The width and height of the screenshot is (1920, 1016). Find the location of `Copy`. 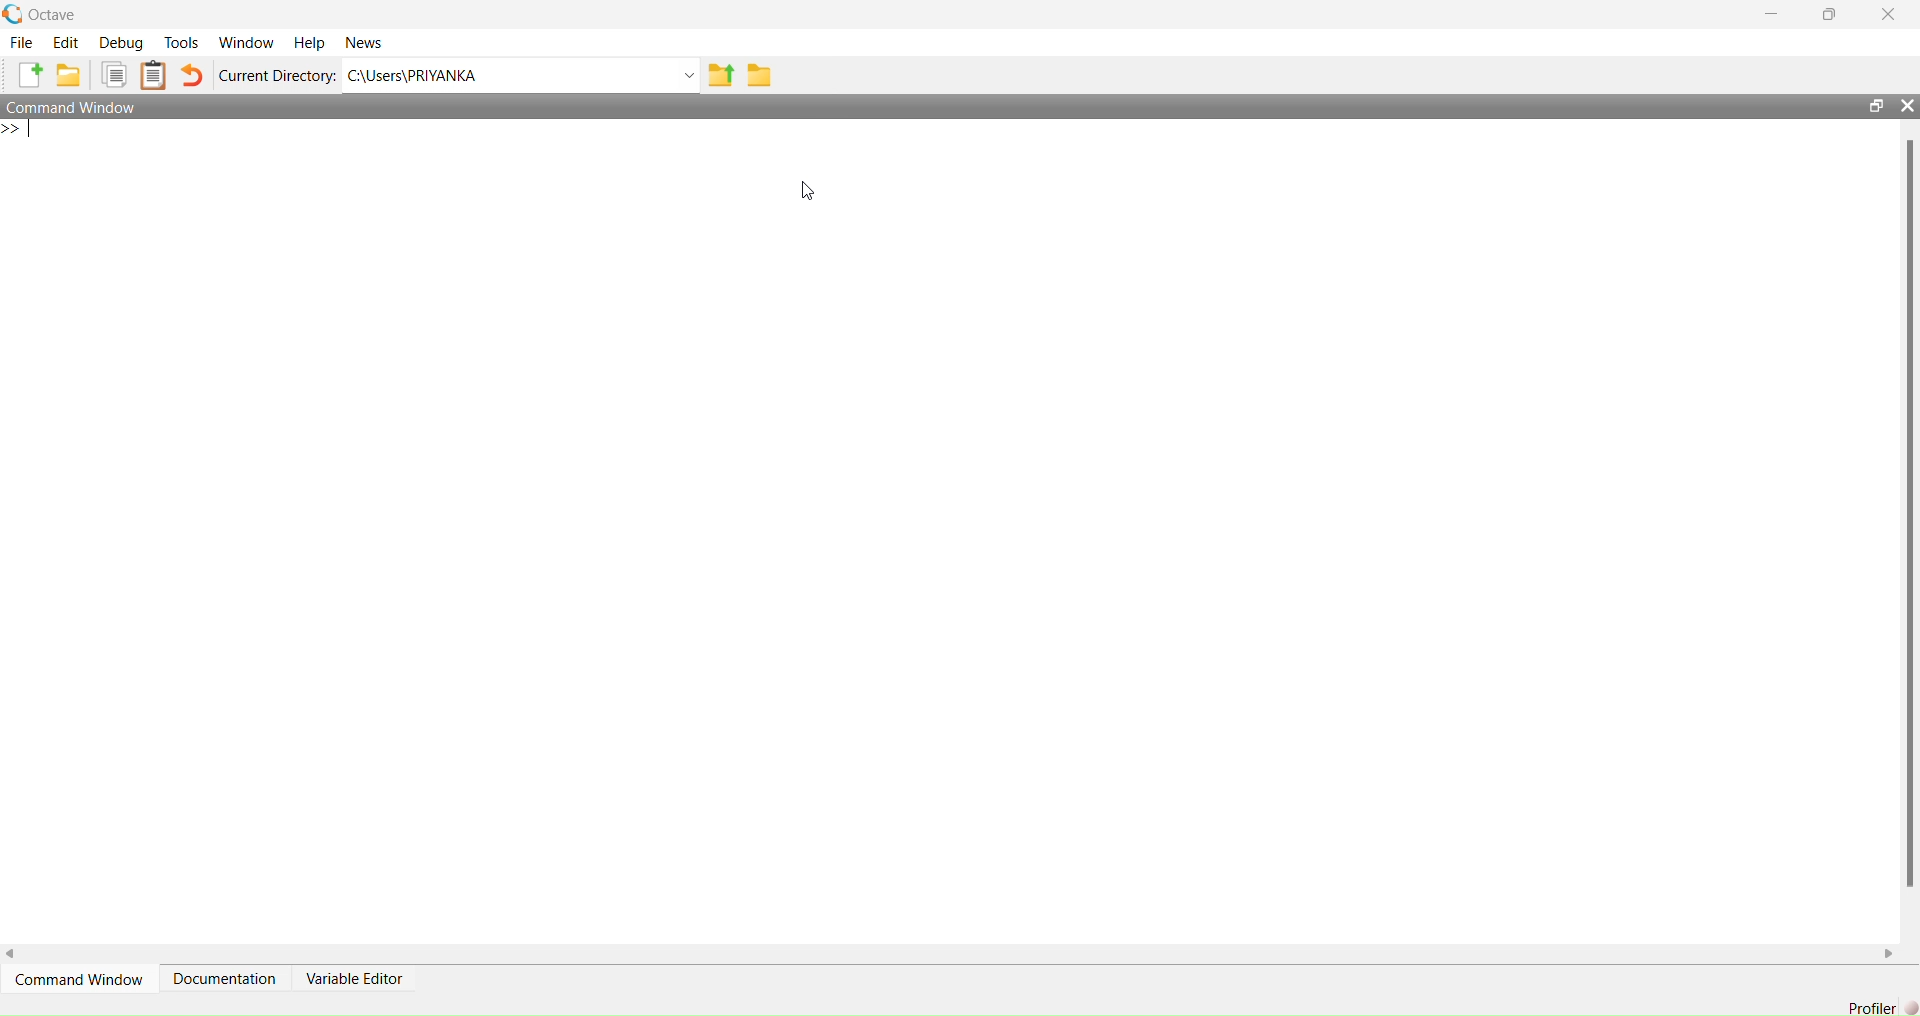

Copy is located at coordinates (115, 75).